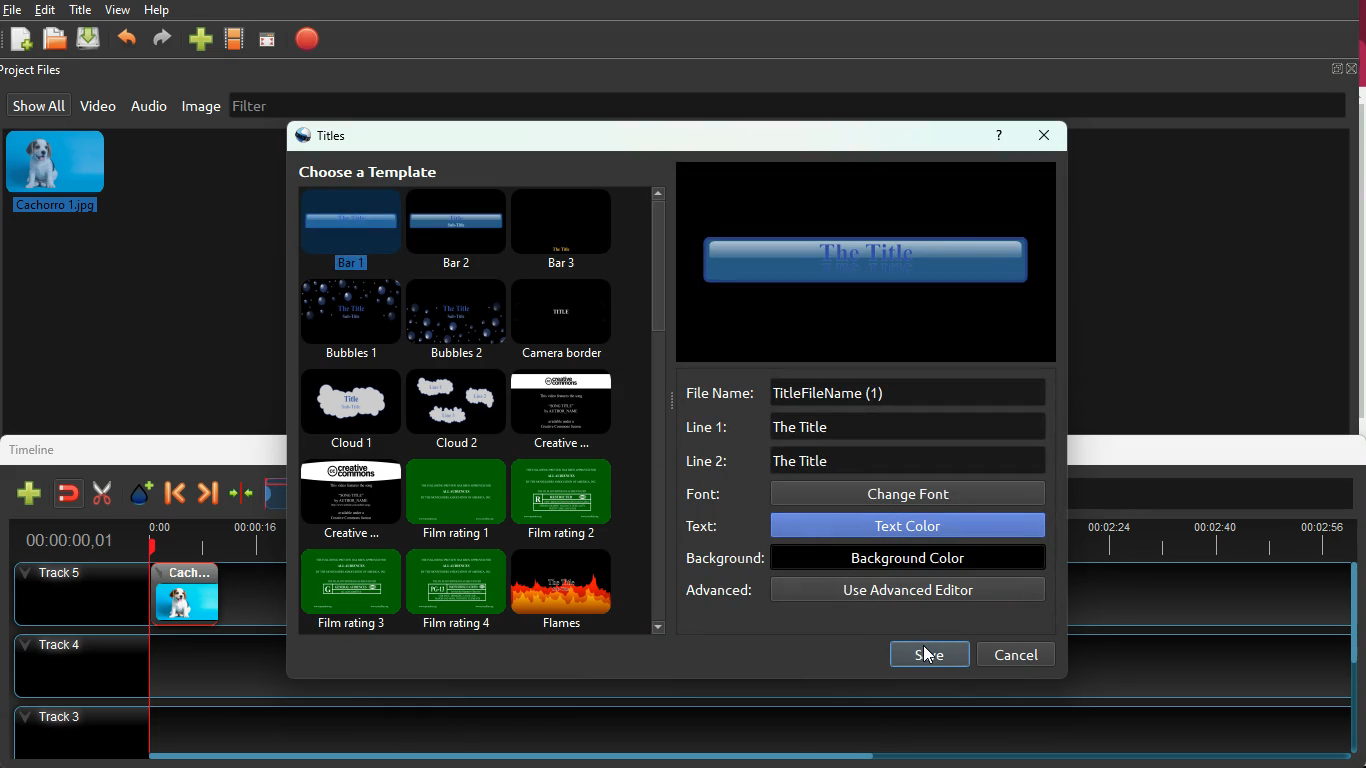 This screenshot has width=1366, height=768. Describe the element at coordinates (184, 593) in the screenshot. I see `image` at that location.